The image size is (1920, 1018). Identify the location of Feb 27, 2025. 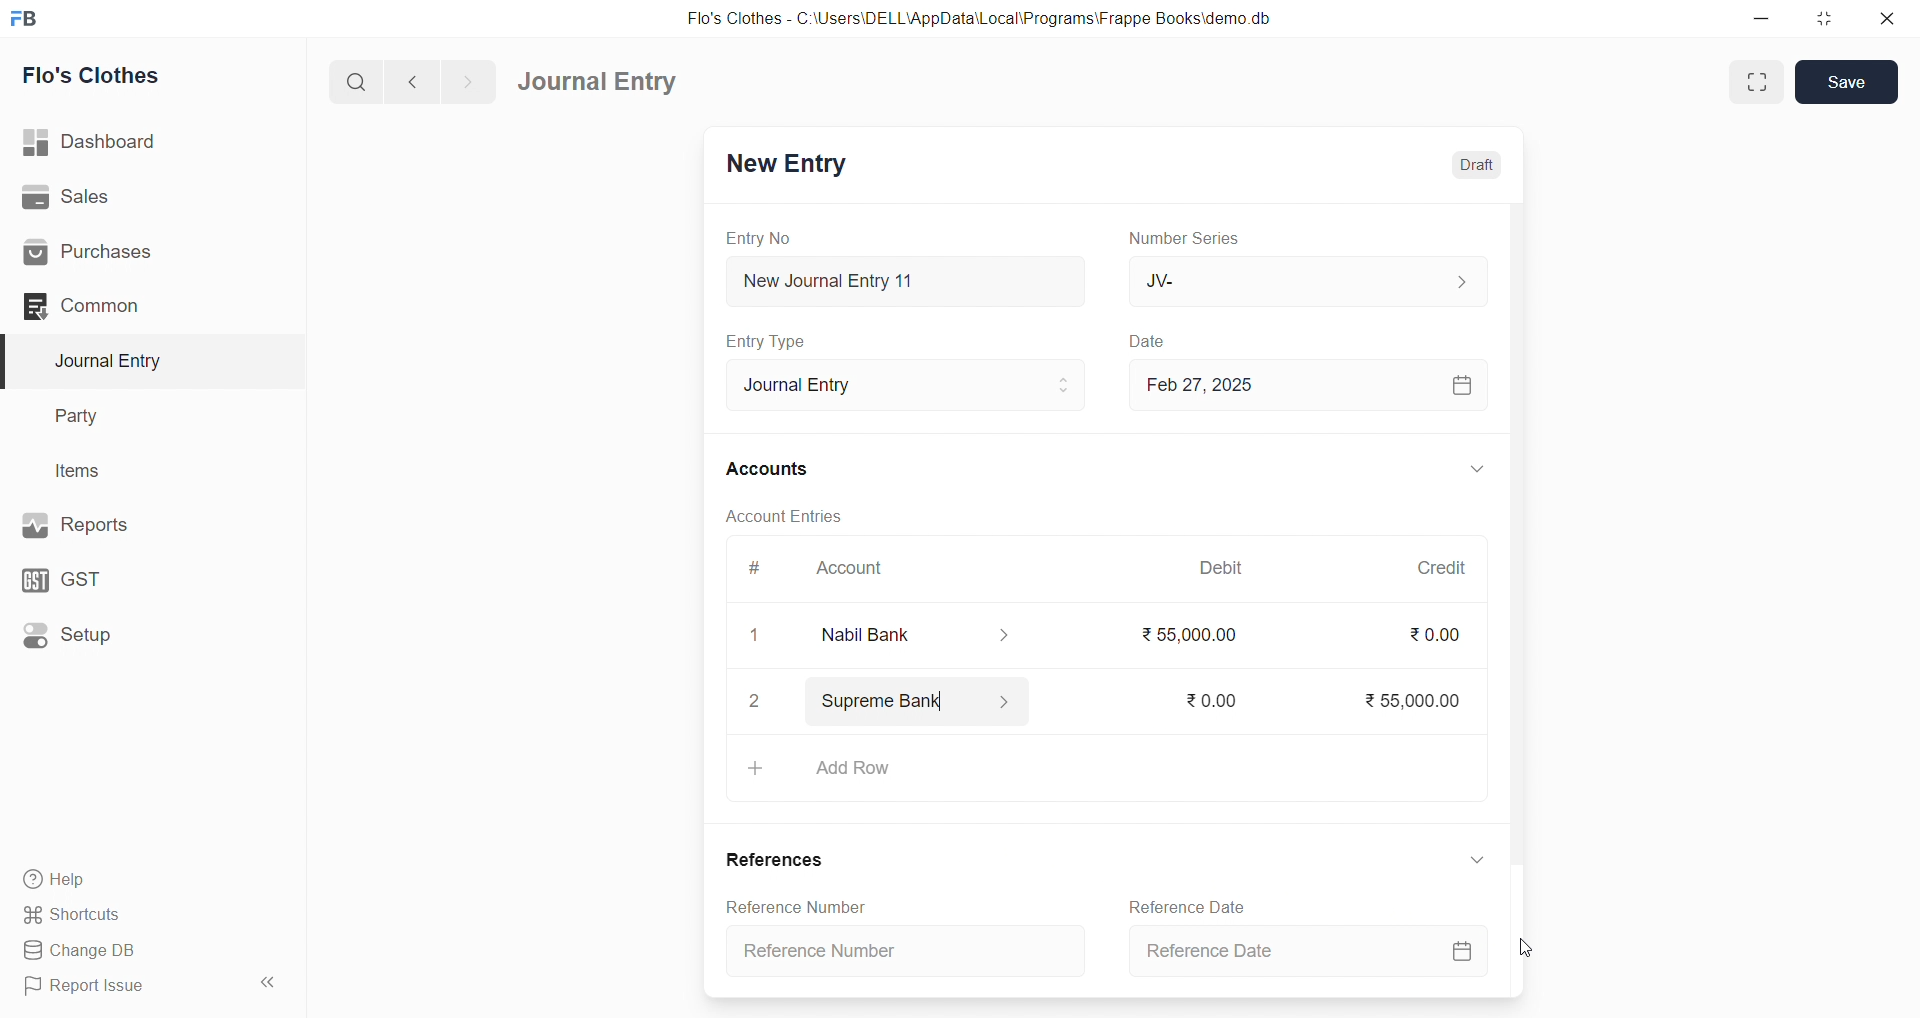
(1306, 385).